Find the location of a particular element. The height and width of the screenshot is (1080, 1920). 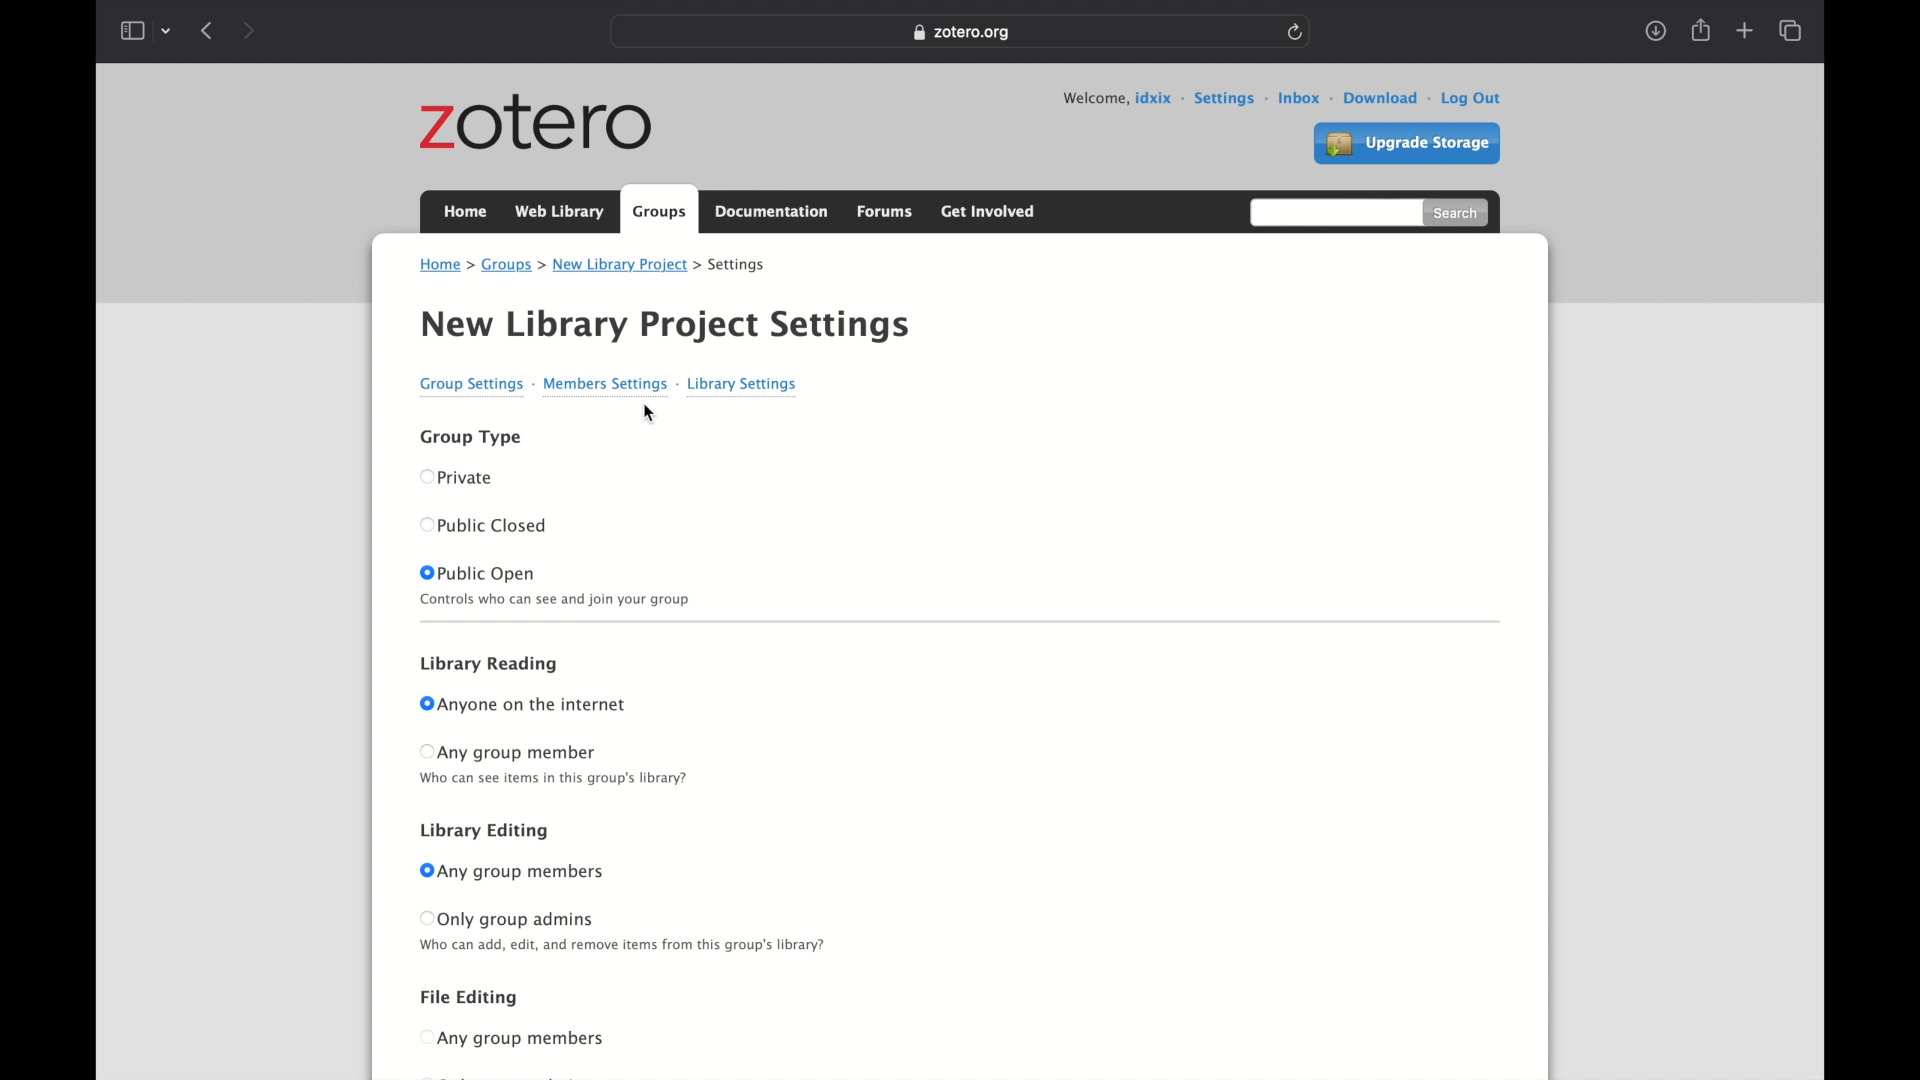

radio button is located at coordinates (523, 1038).